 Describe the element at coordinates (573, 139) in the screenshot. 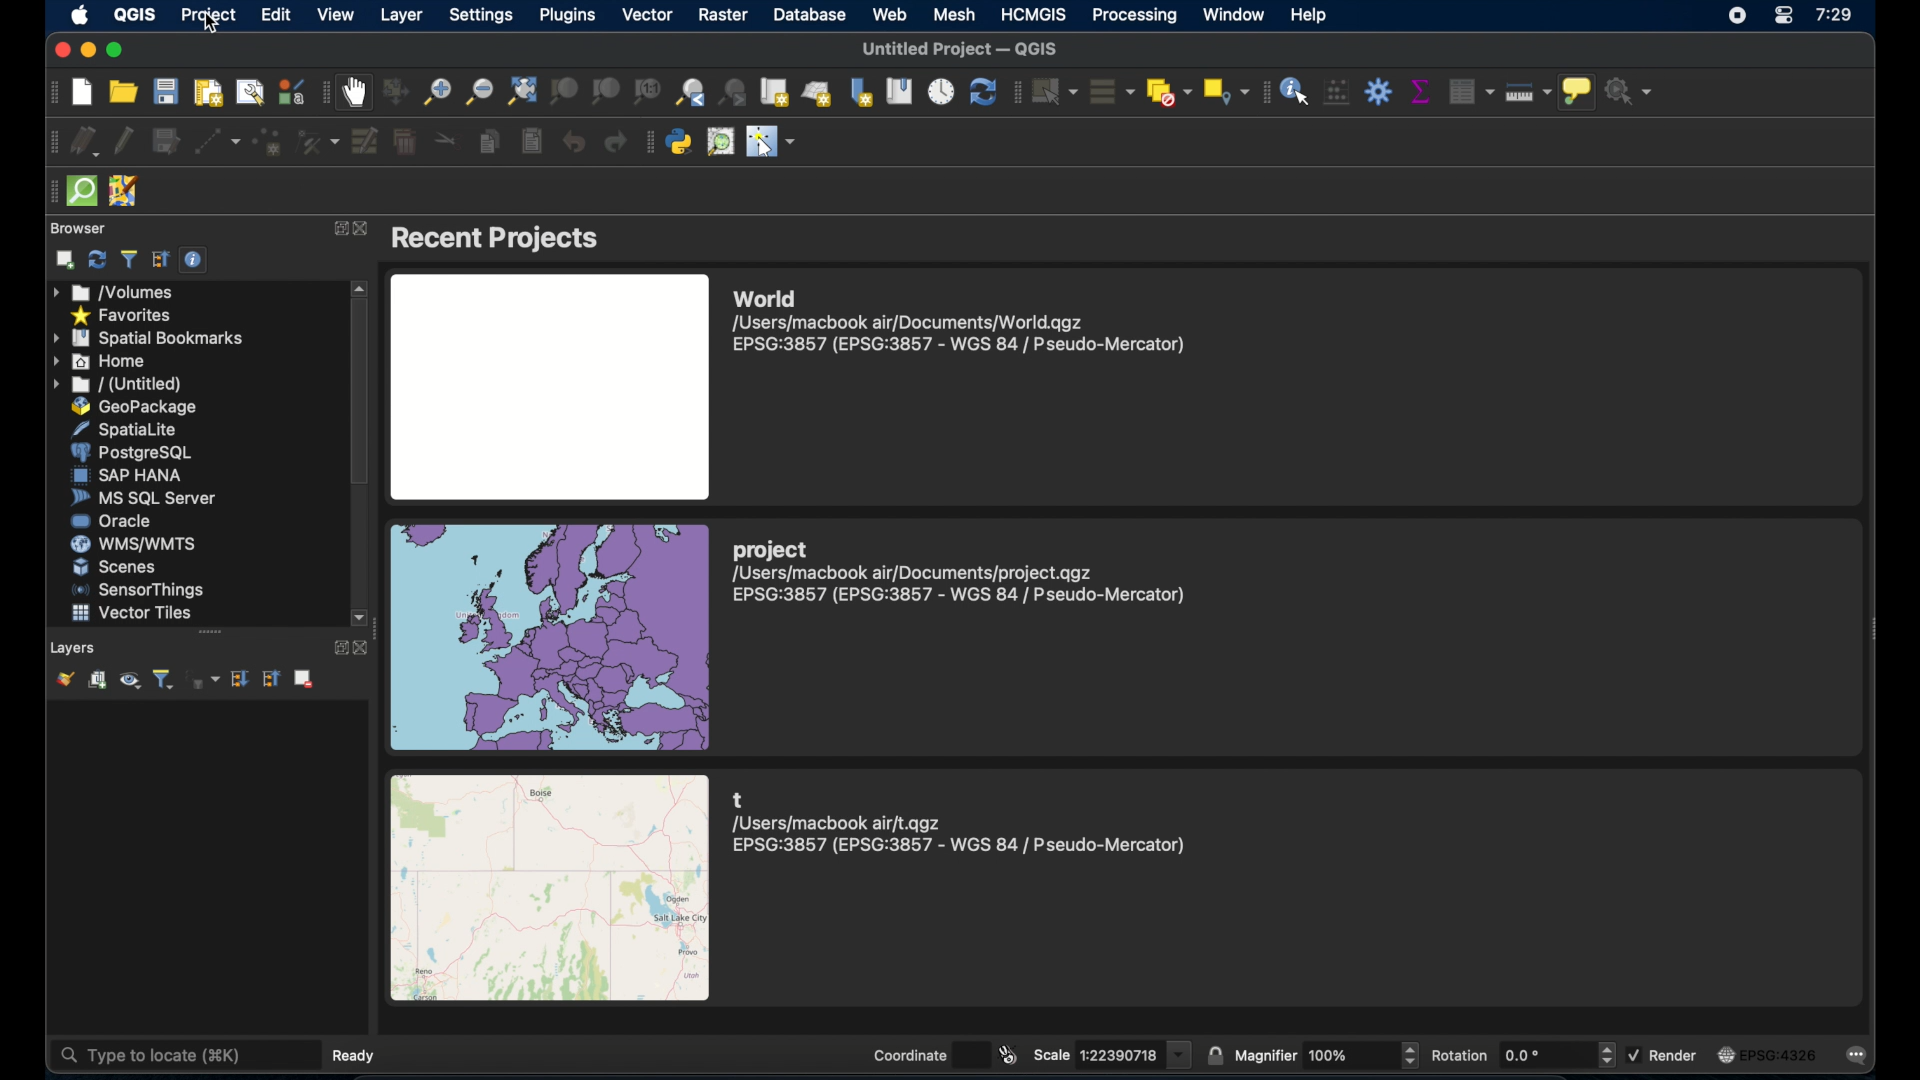

I see `undo` at that location.